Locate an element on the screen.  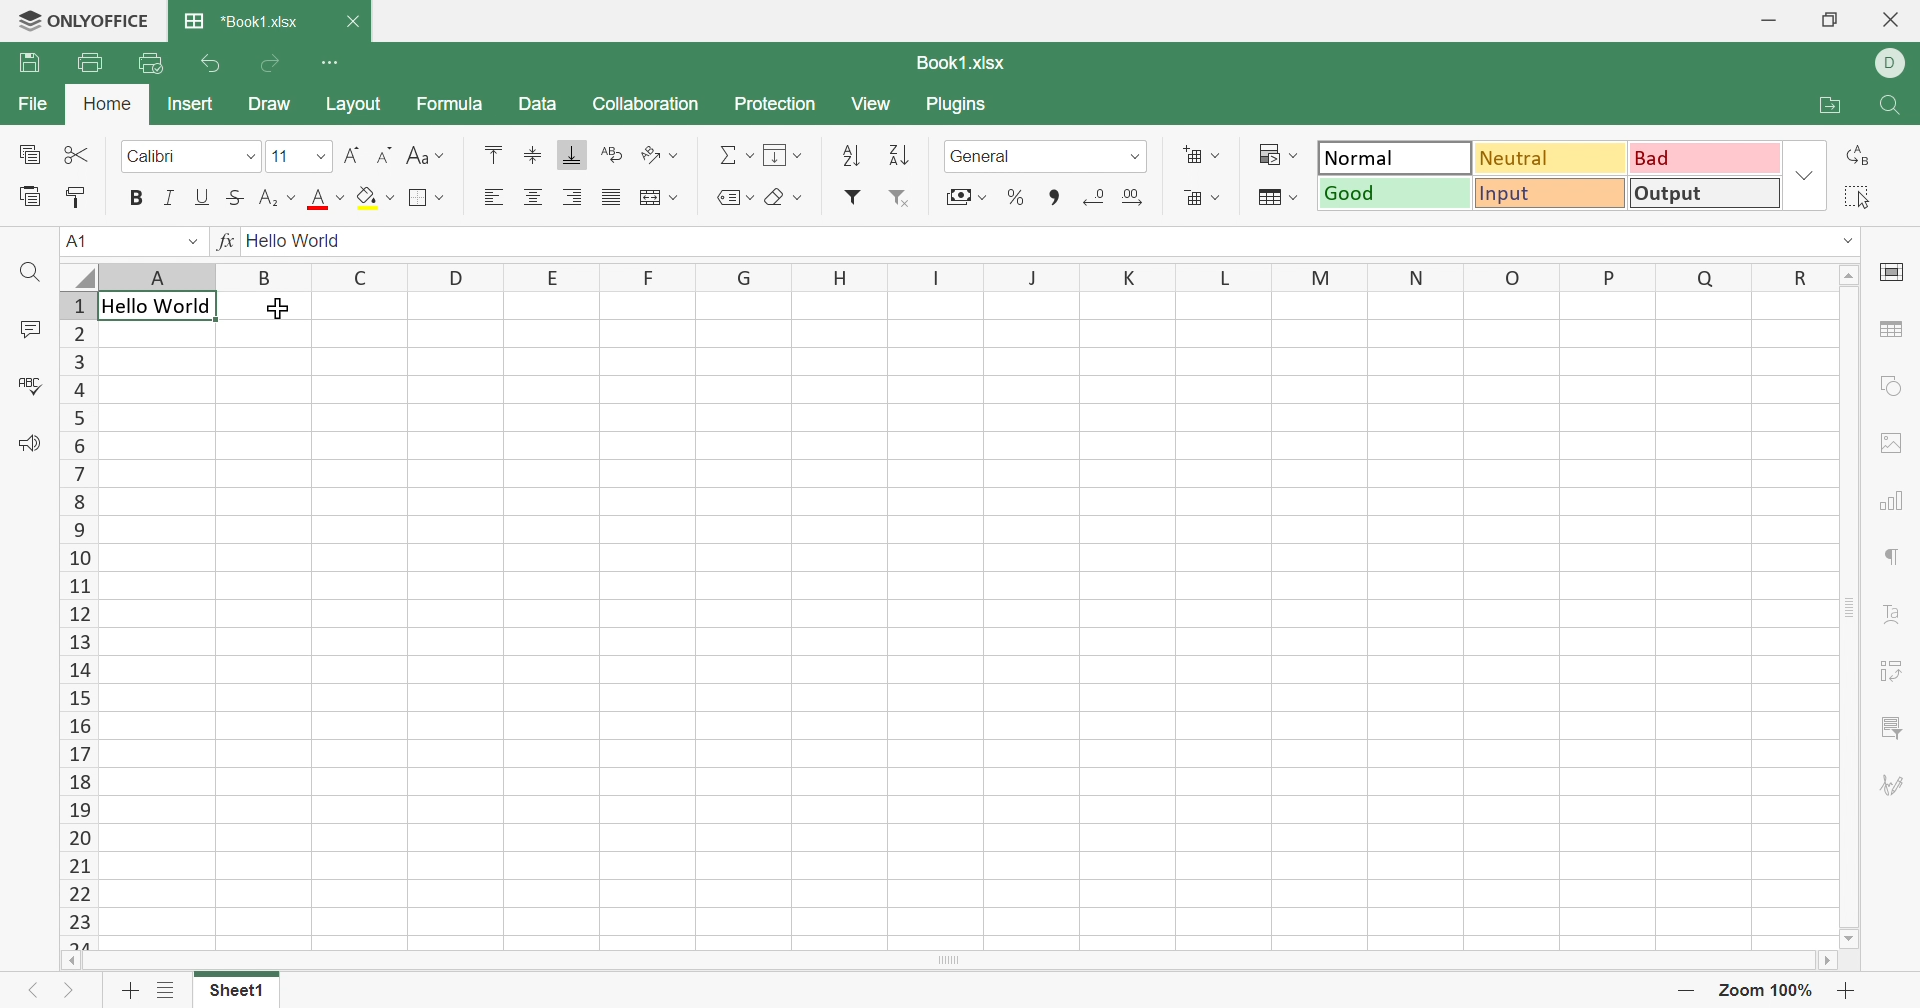
Close is located at coordinates (1893, 19).